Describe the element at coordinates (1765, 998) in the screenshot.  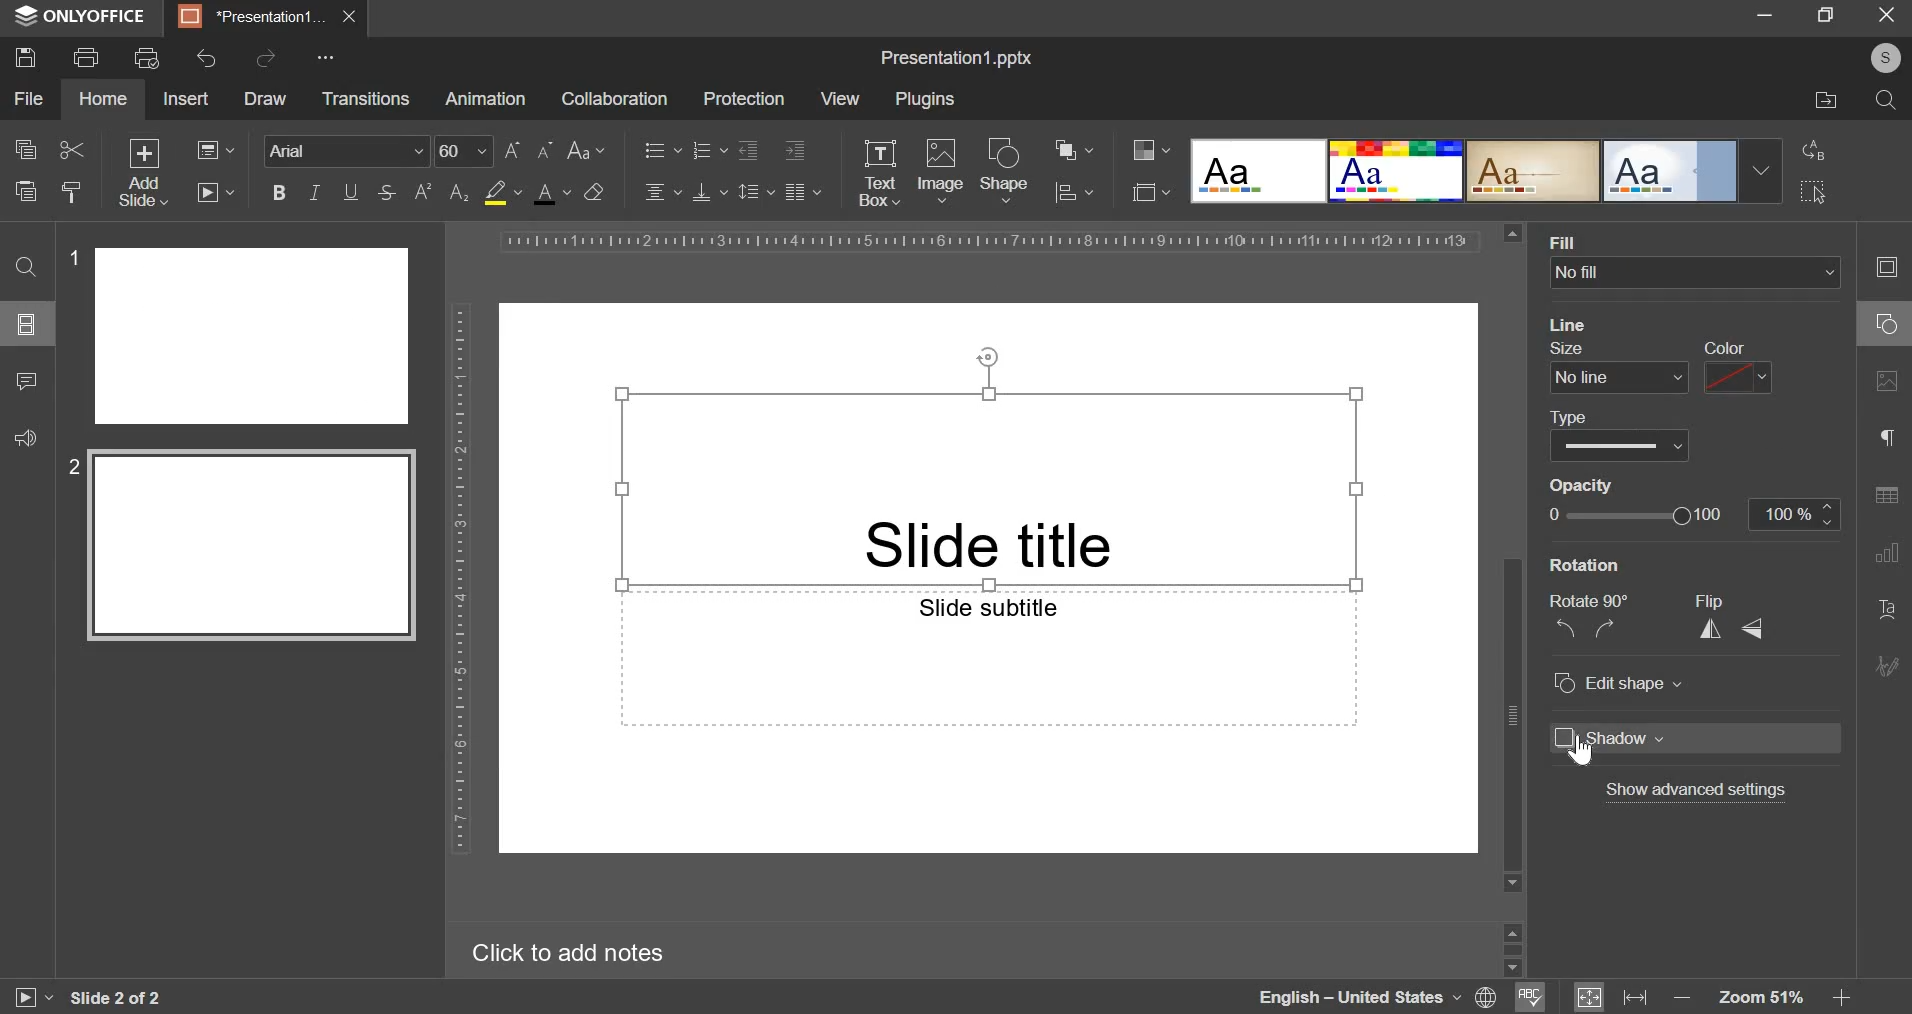
I see `zoom level` at that location.